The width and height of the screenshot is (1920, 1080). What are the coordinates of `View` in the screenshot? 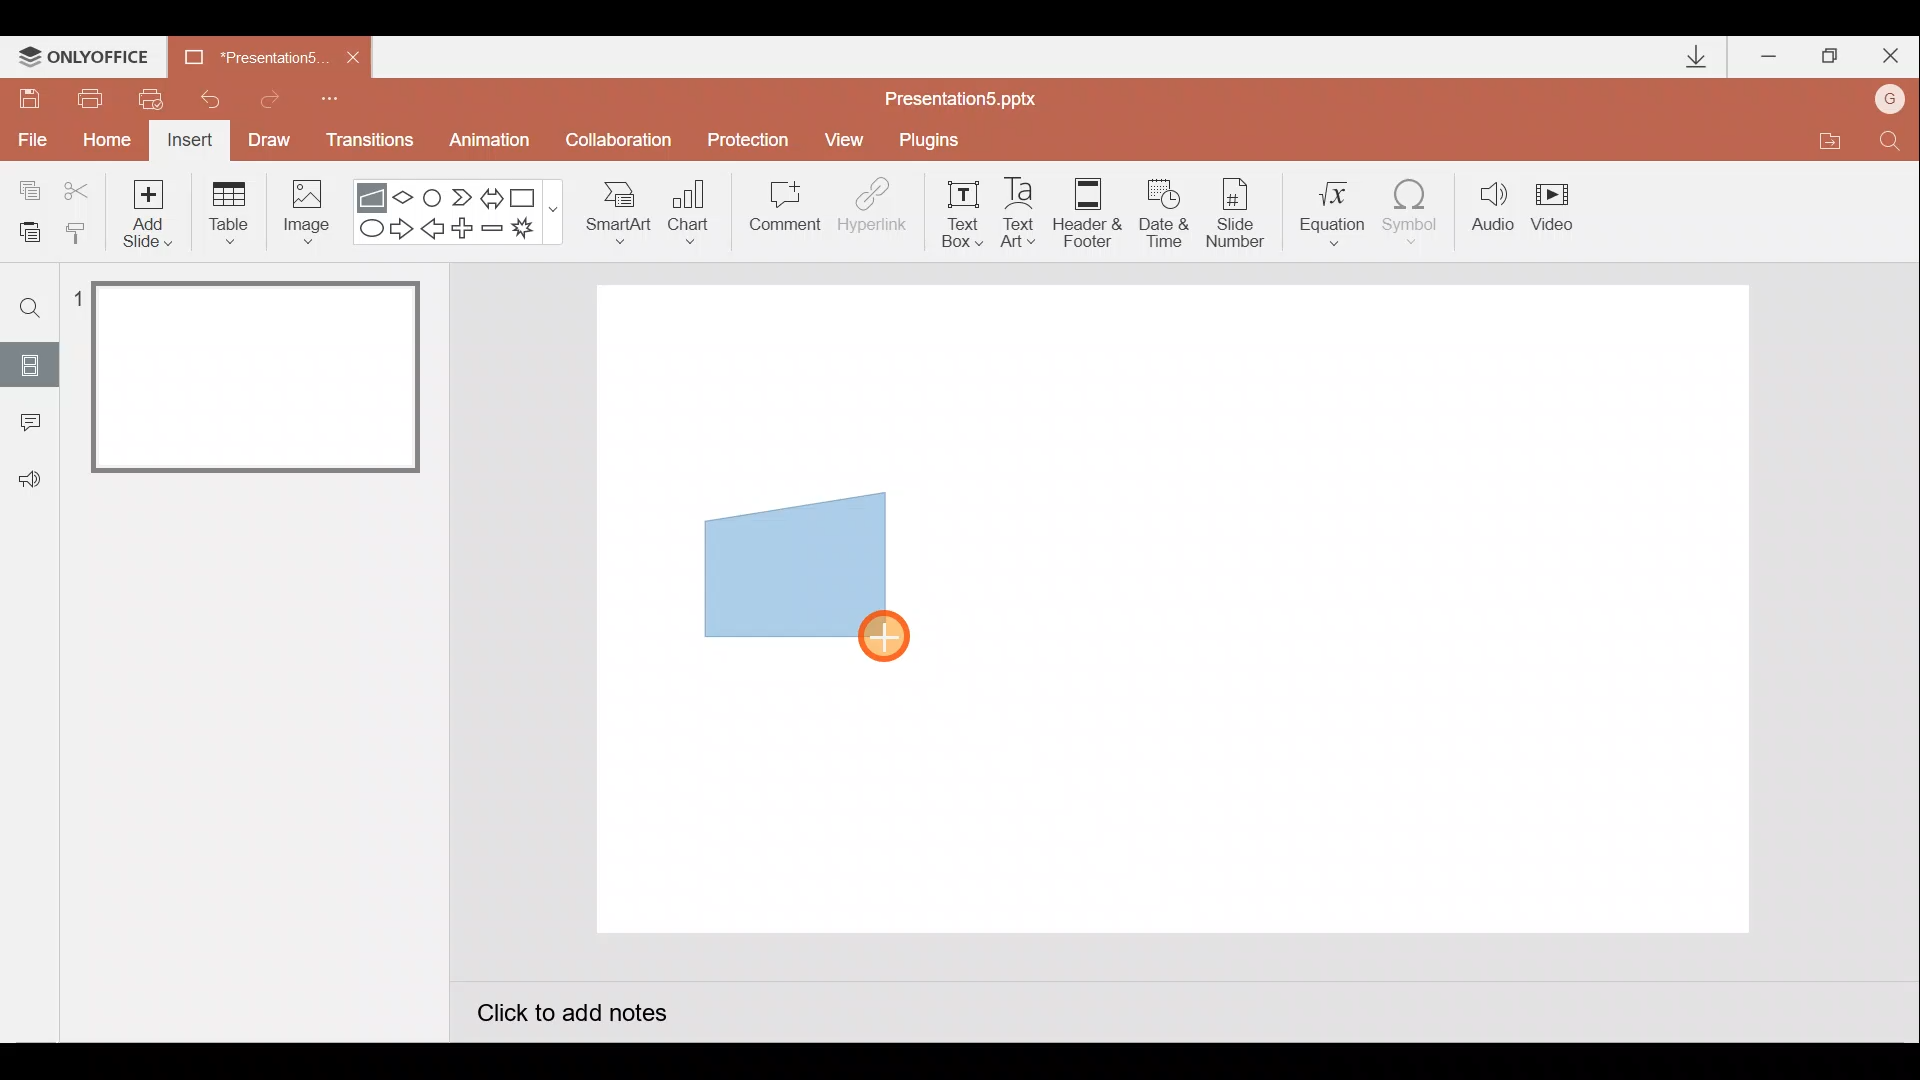 It's located at (847, 138).